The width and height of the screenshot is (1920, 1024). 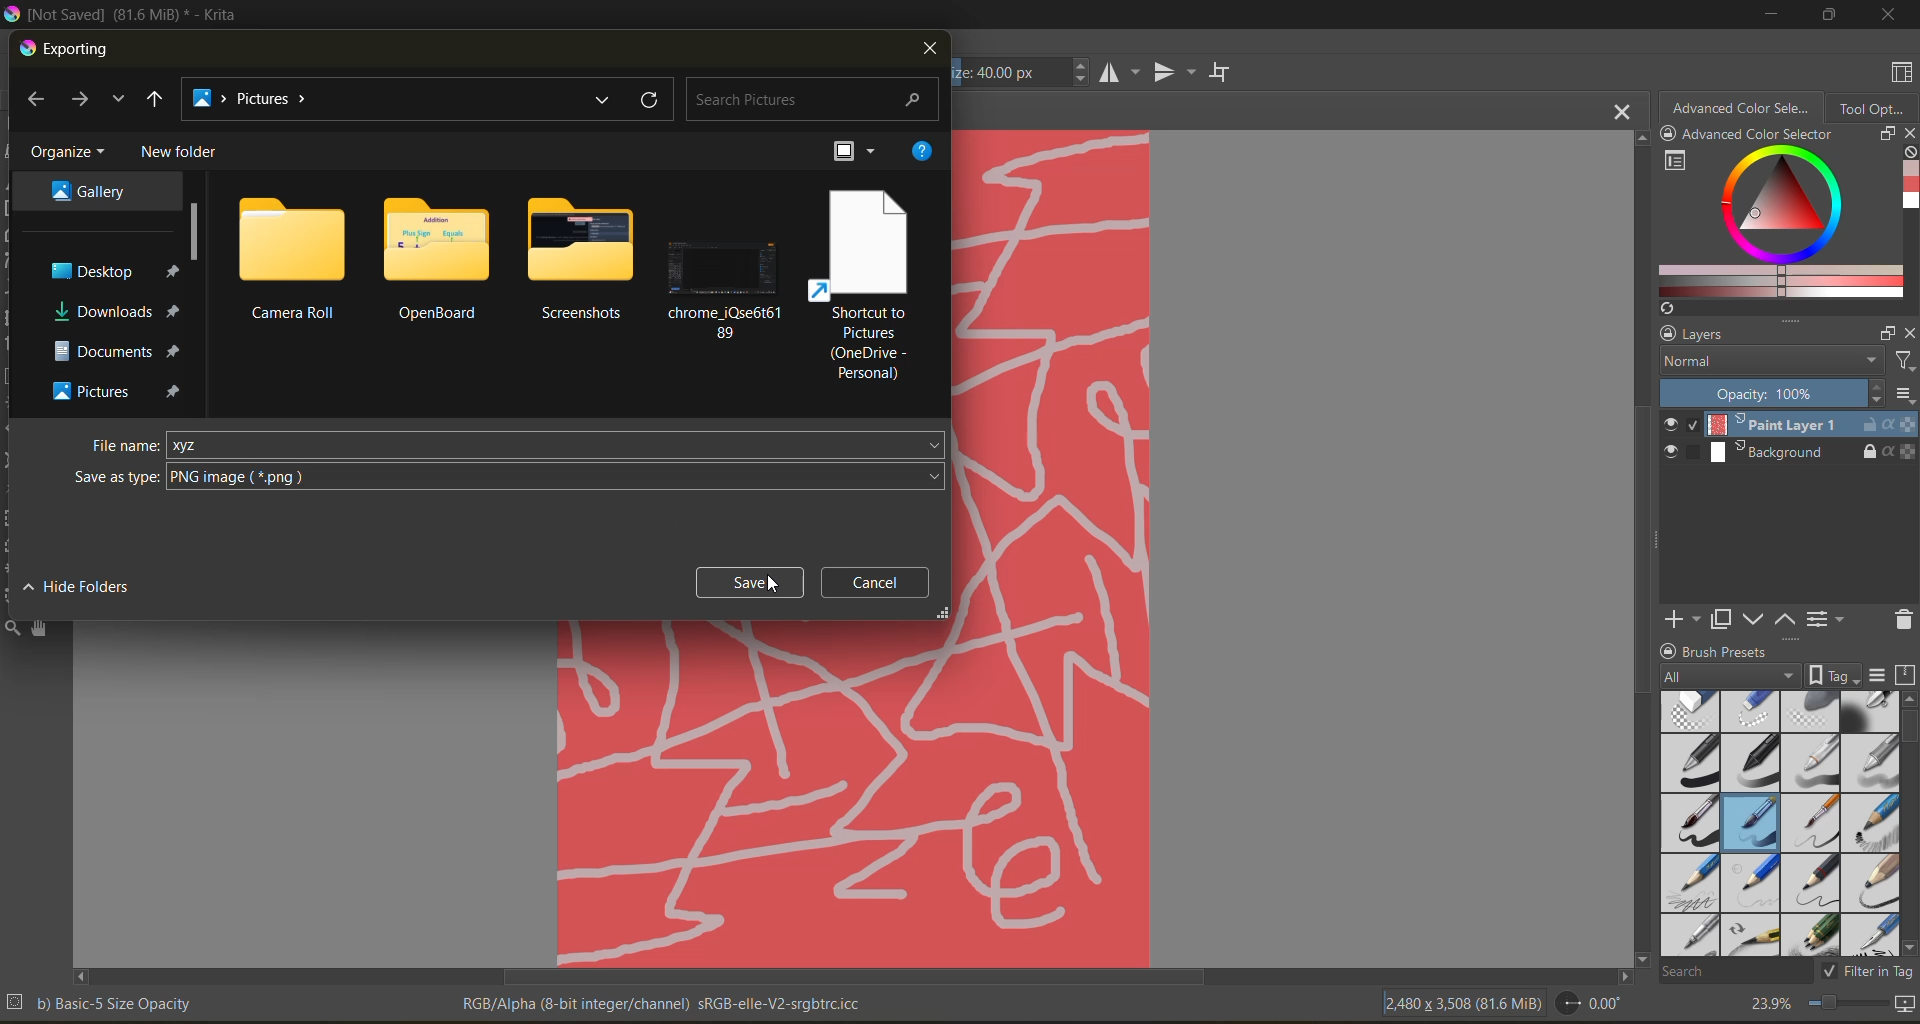 What do you see at coordinates (1741, 106) in the screenshot?
I see `advanced color selector` at bounding box center [1741, 106].